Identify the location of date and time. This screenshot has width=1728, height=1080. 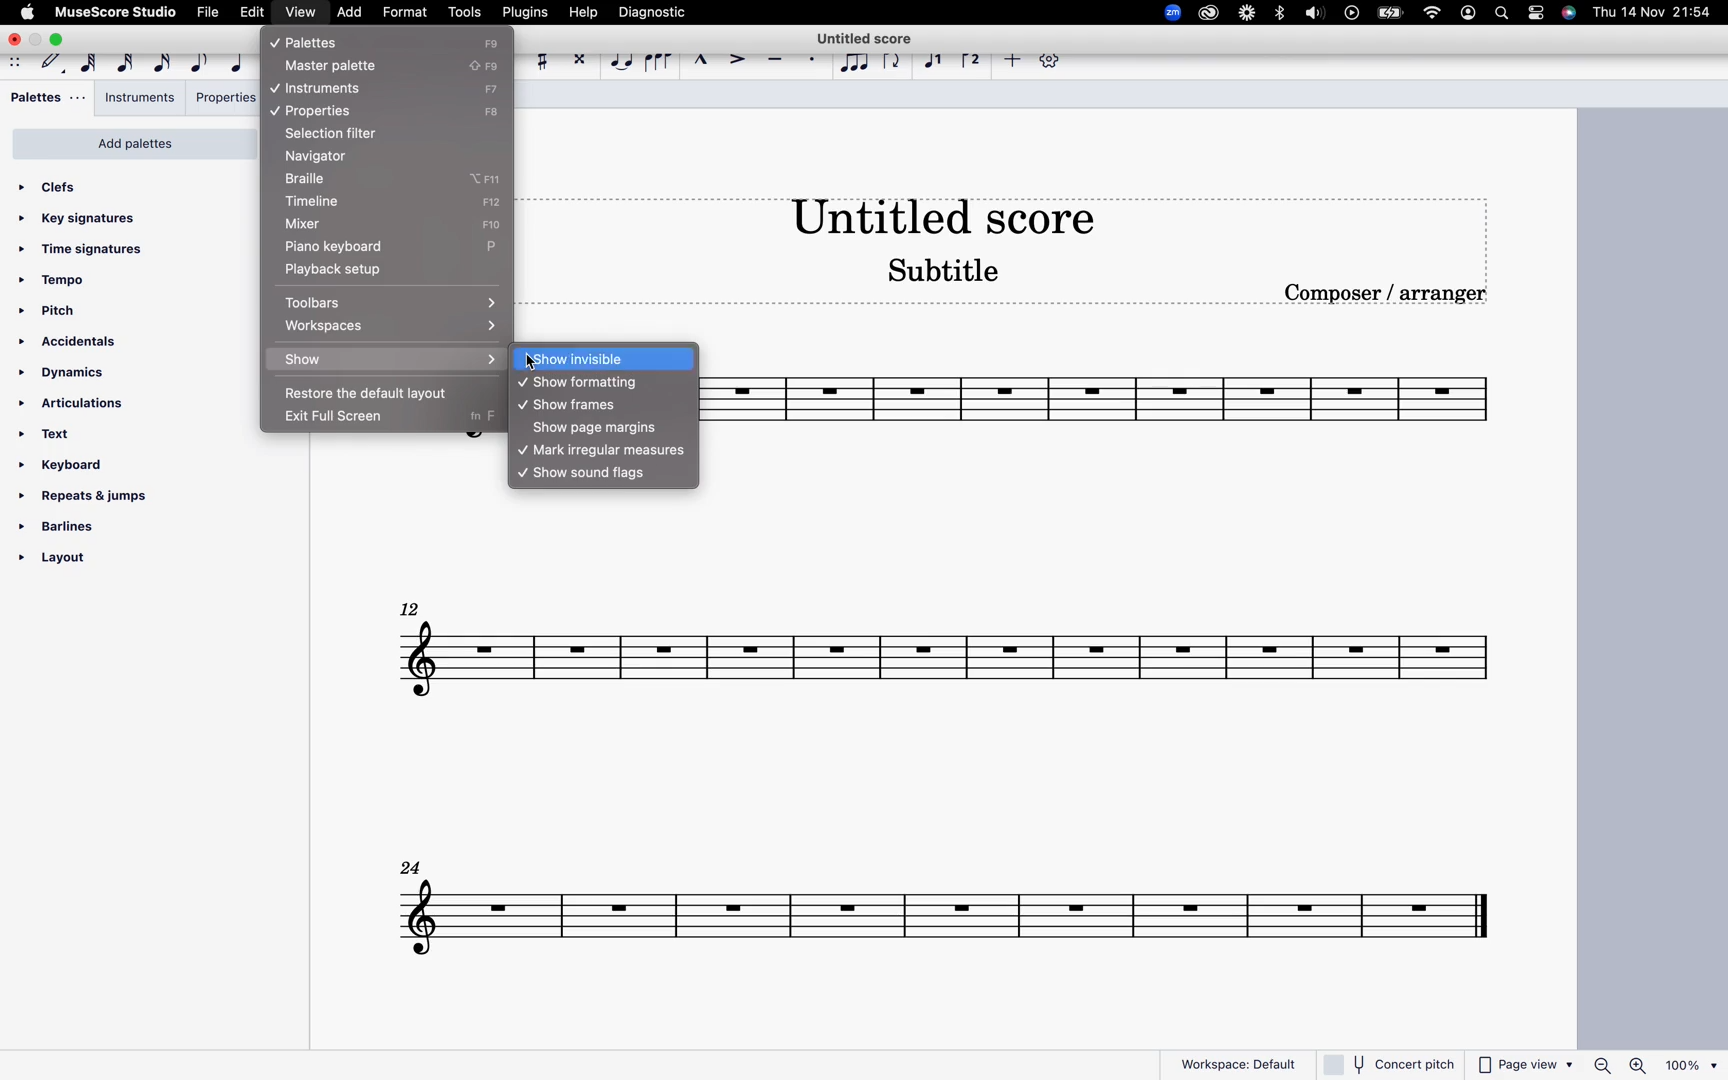
(1653, 14).